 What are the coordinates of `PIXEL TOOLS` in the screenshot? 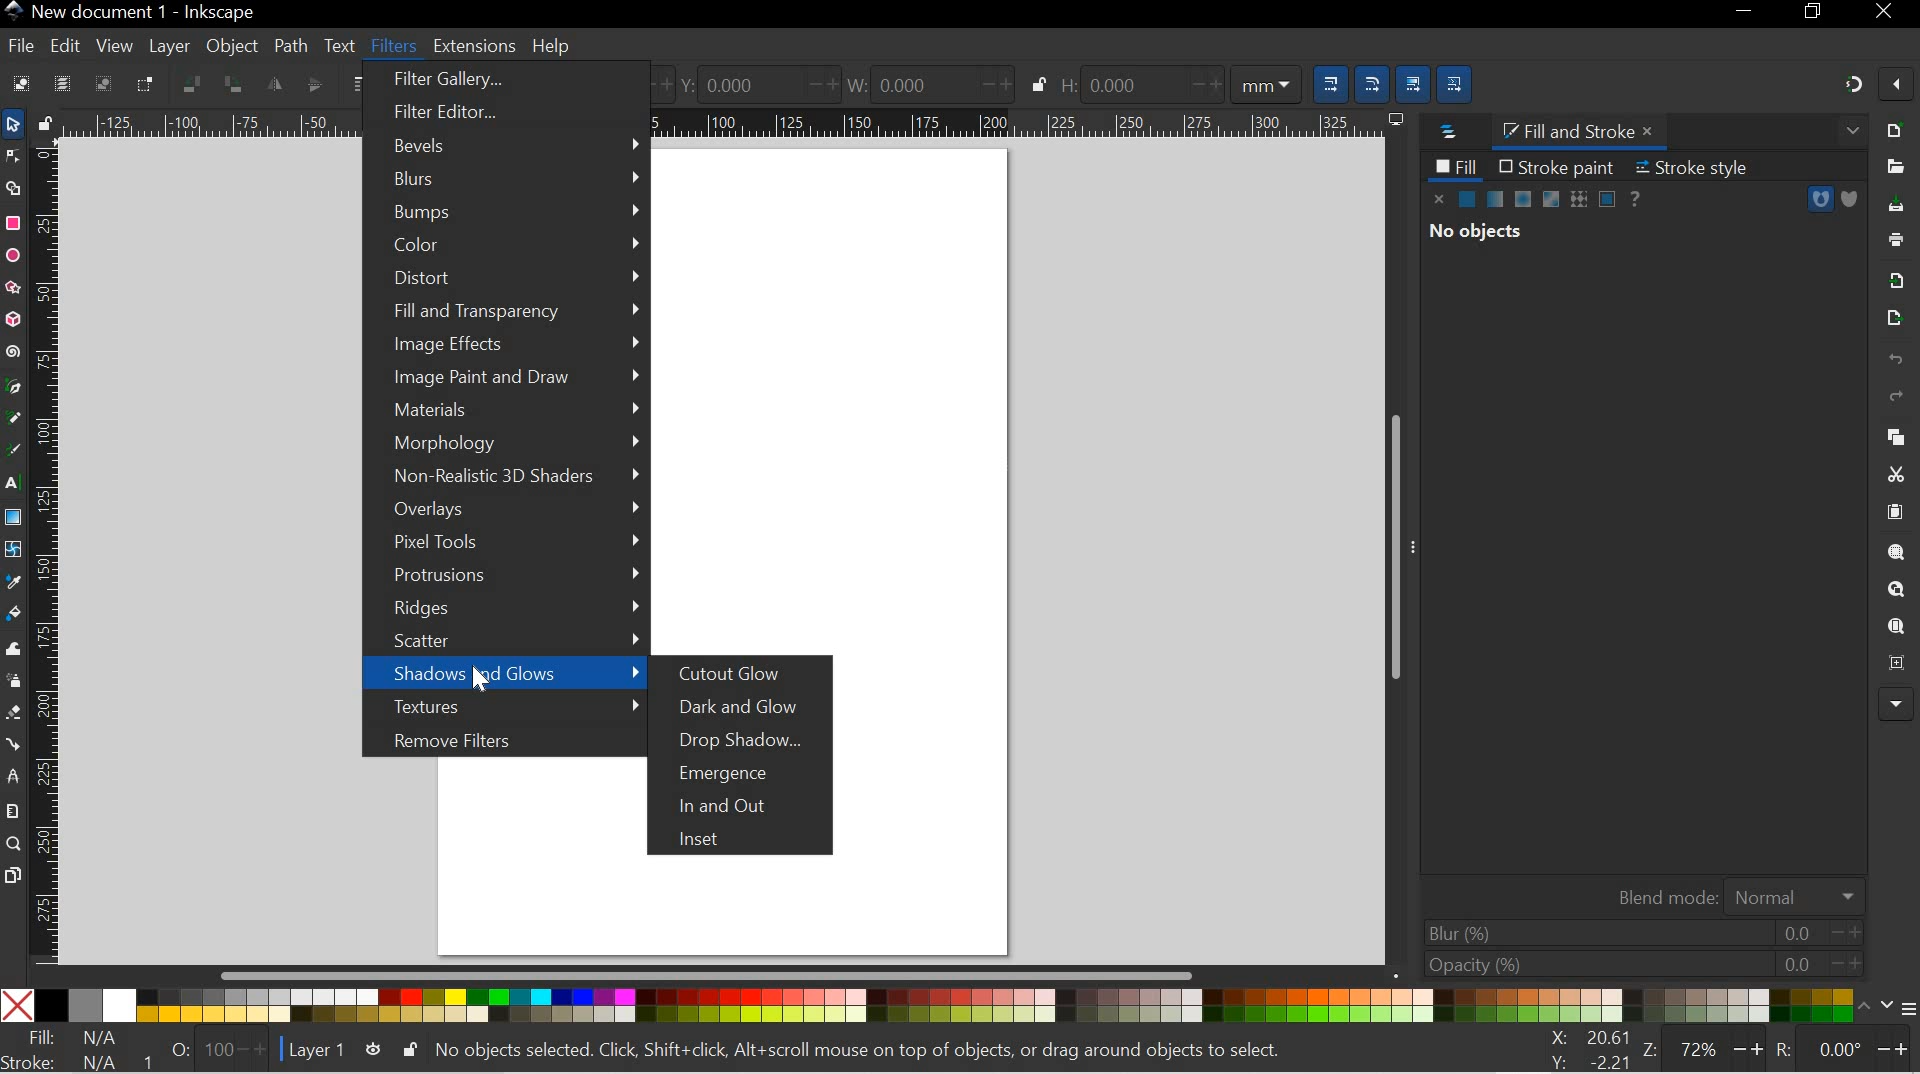 It's located at (502, 544).